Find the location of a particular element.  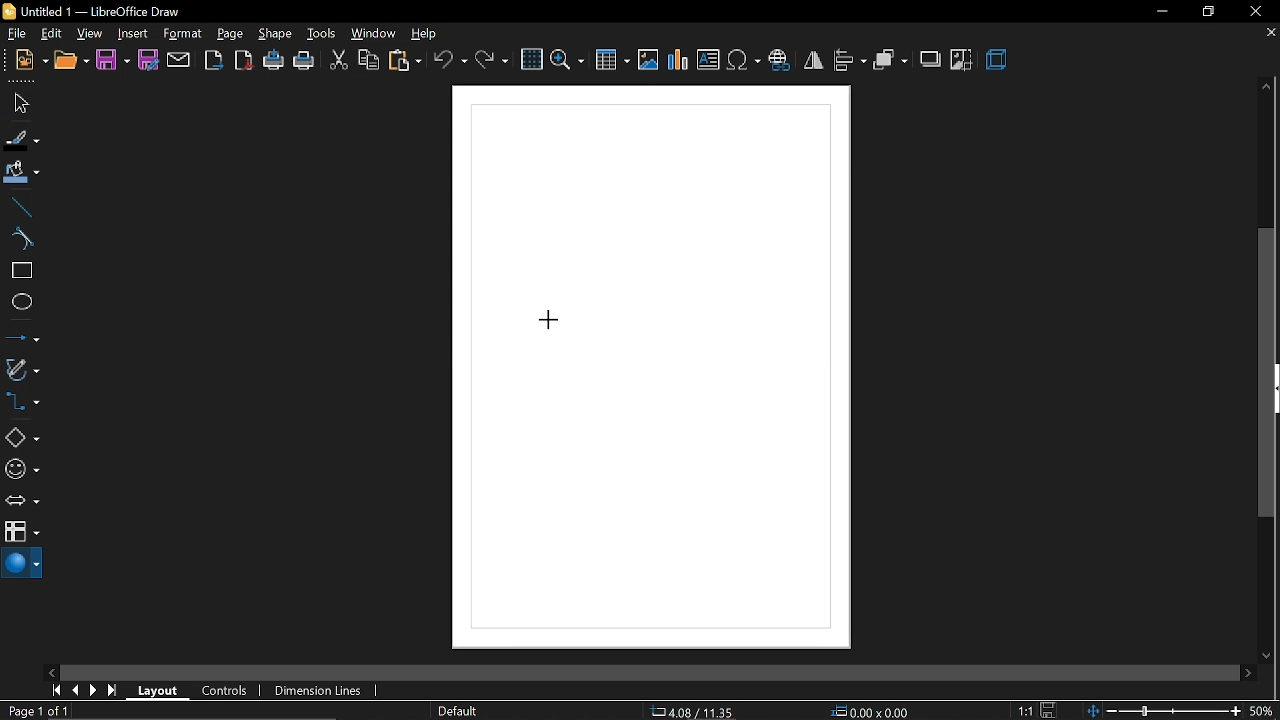

1:1 is located at coordinates (1023, 710).